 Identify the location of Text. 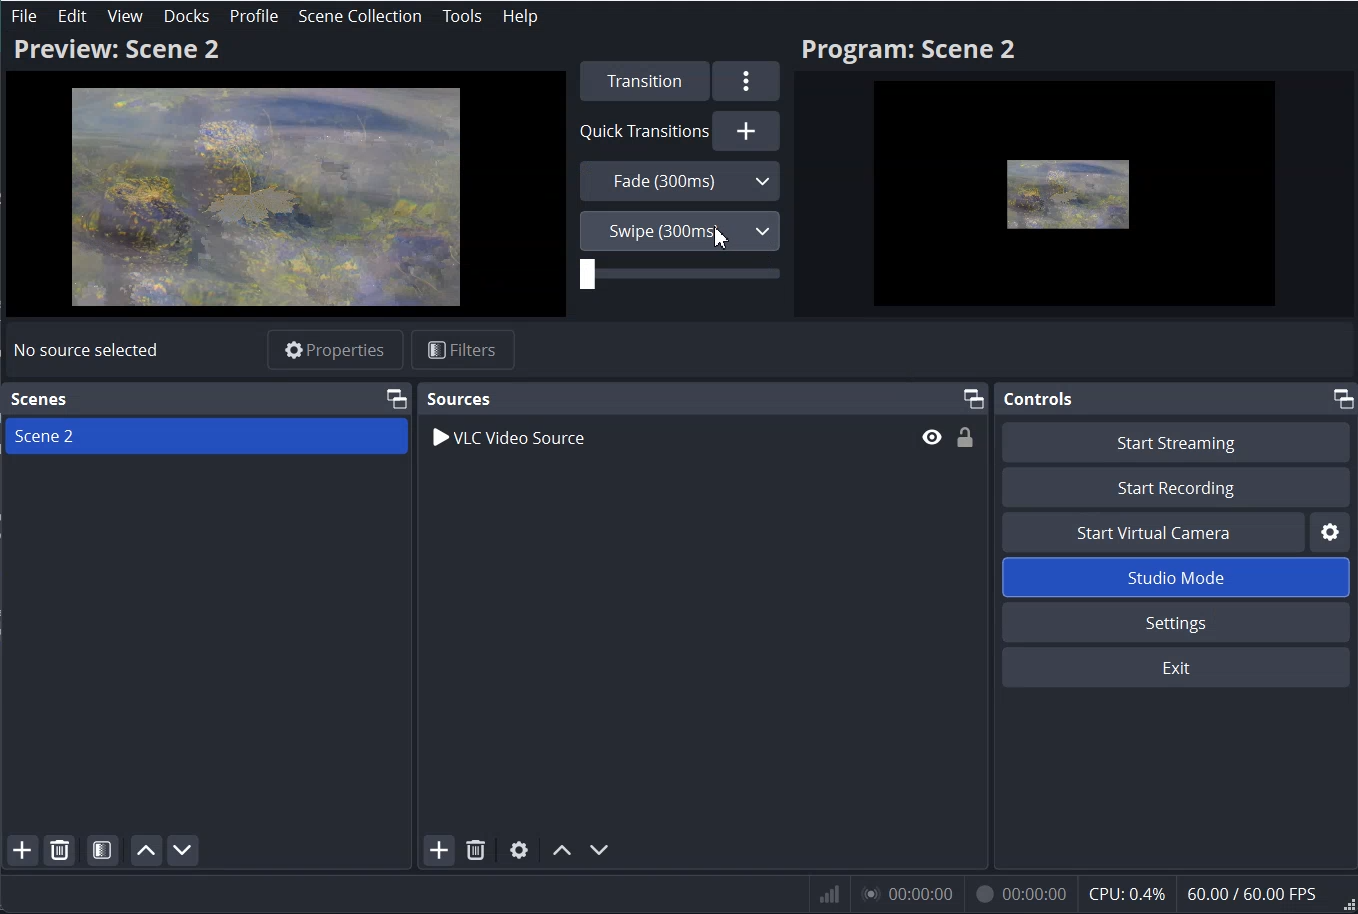
(85, 350).